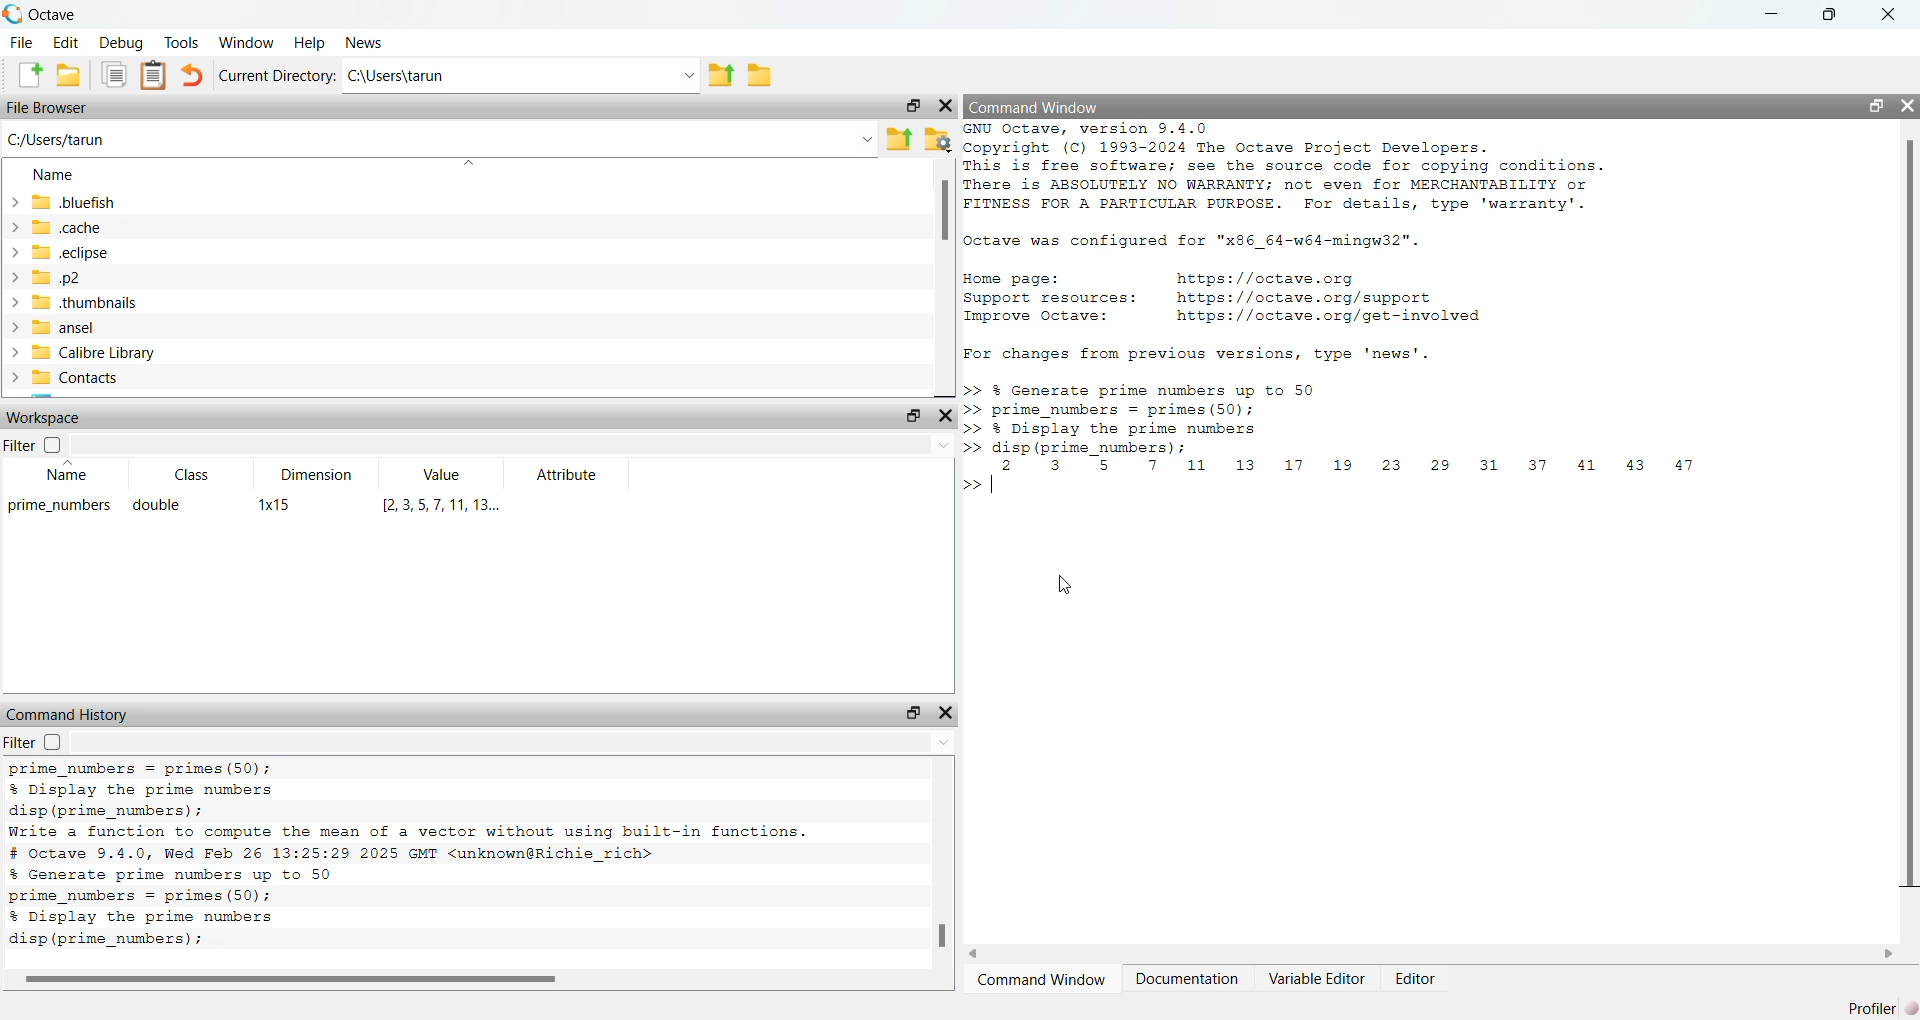 This screenshot has height=1020, width=1920. Describe the element at coordinates (1890, 954) in the screenshot. I see `scroll right` at that location.